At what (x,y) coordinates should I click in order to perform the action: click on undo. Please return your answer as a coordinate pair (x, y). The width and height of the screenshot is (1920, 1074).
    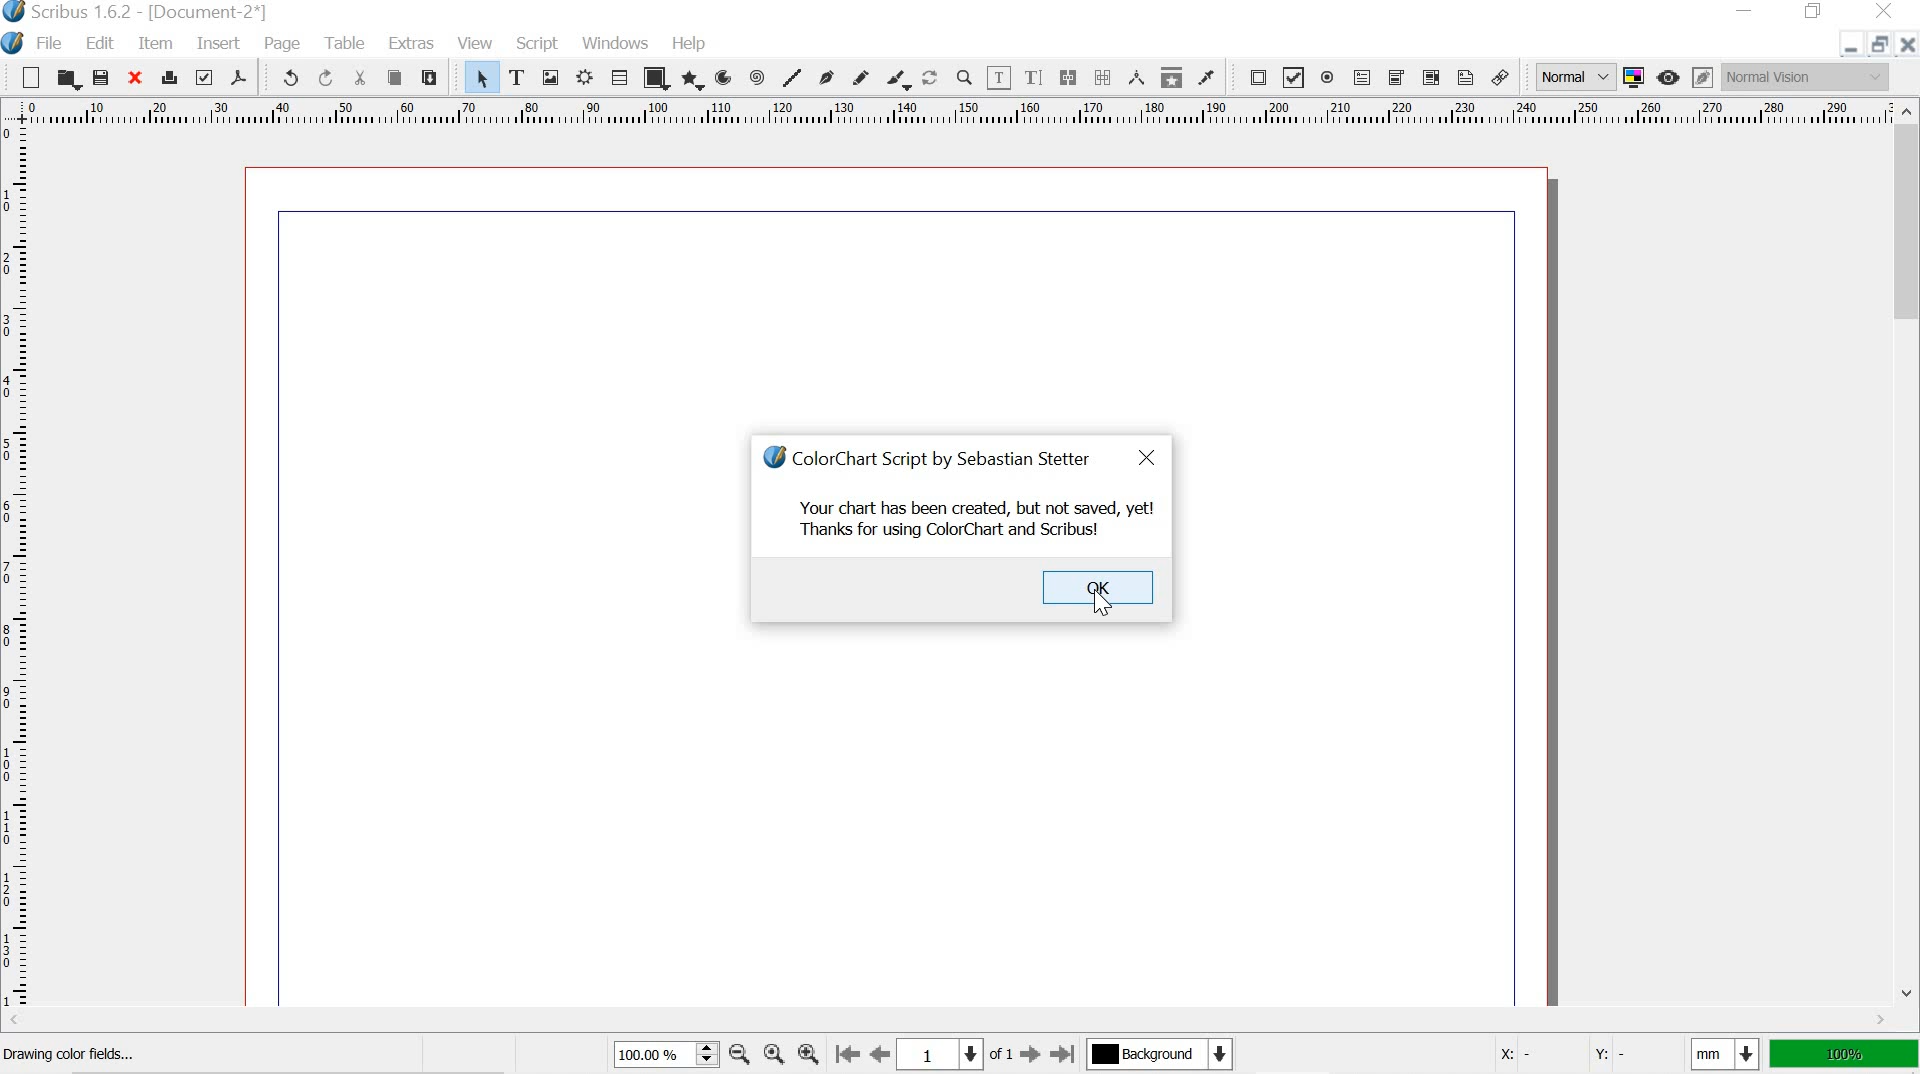
    Looking at the image, I should click on (284, 78).